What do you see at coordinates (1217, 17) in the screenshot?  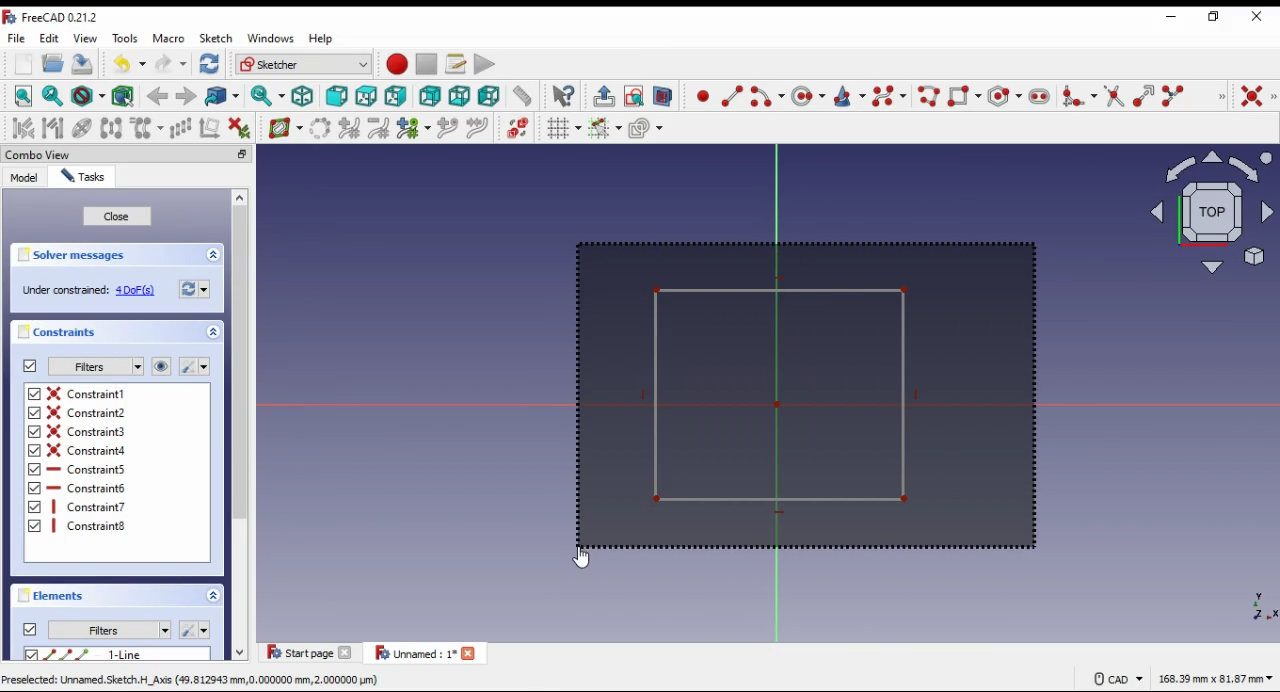 I see `restore` at bounding box center [1217, 17].